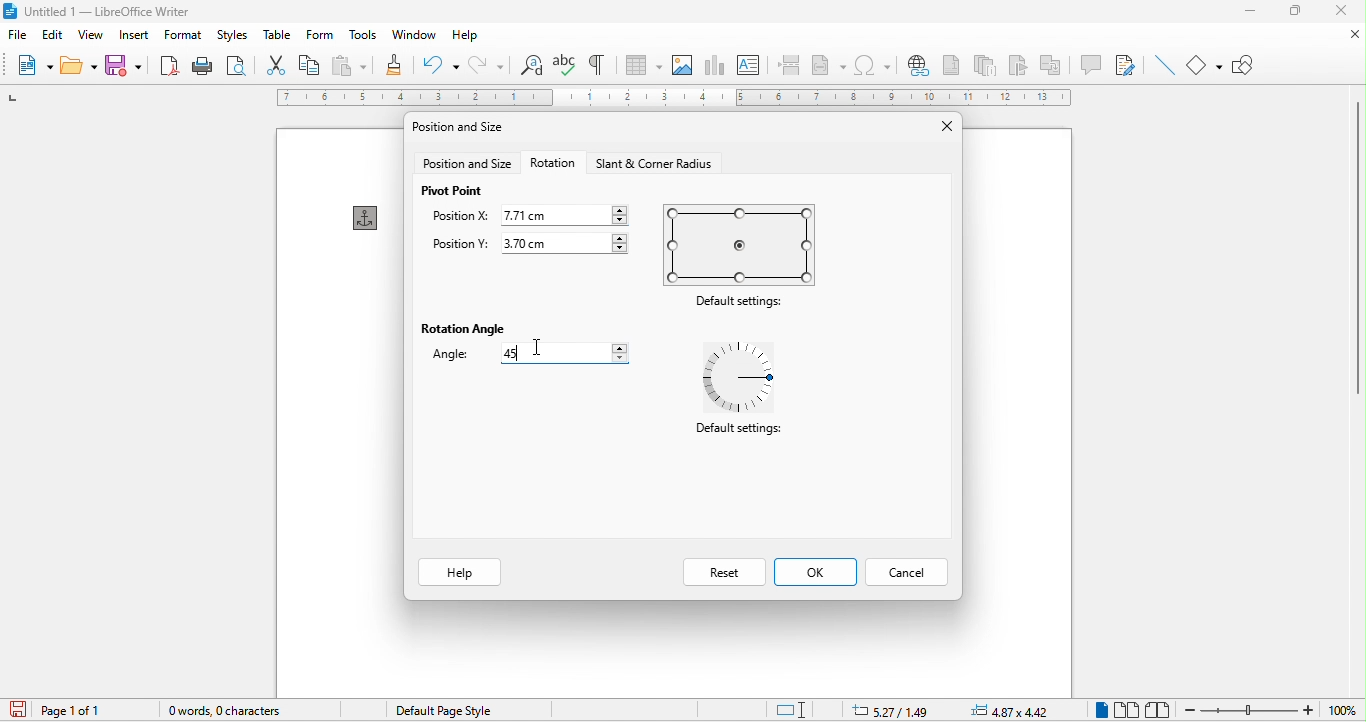 Image resolution: width=1366 pixels, height=722 pixels. What do you see at coordinates (748, 64) in the screenshot?
I see `text box` at bounding box center [748, 64].